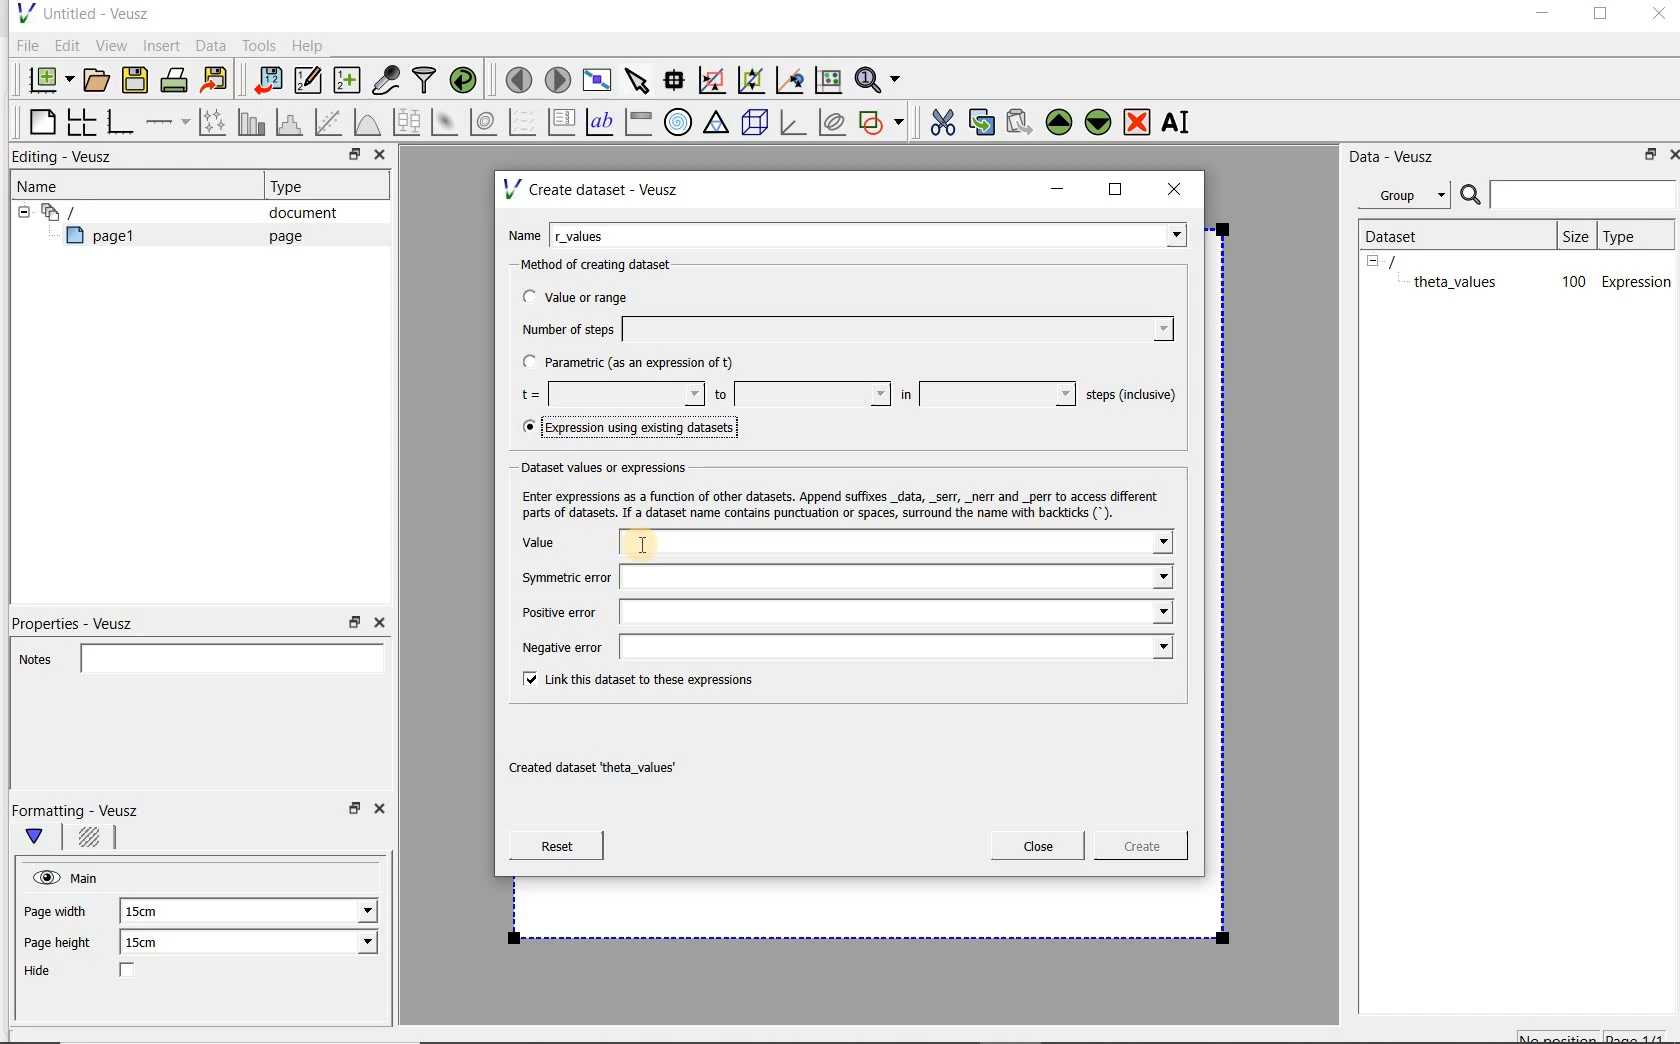 The image size is (1680, 1044). I want to click on print the document, so click(178, 79).